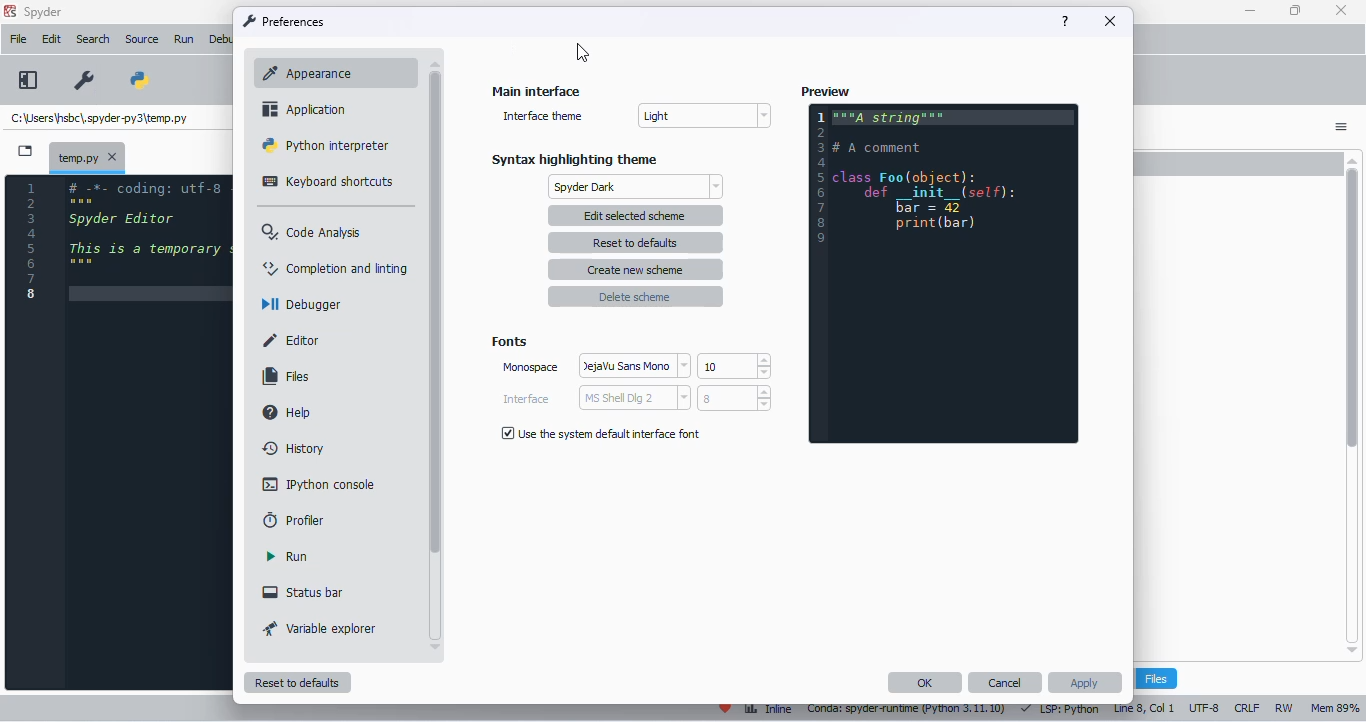 Image resolution: width=1366 pixels, height=722 pixels. Describe the element at coordinates (1006, 683) in the screenshot. I see `cancel` at that location.